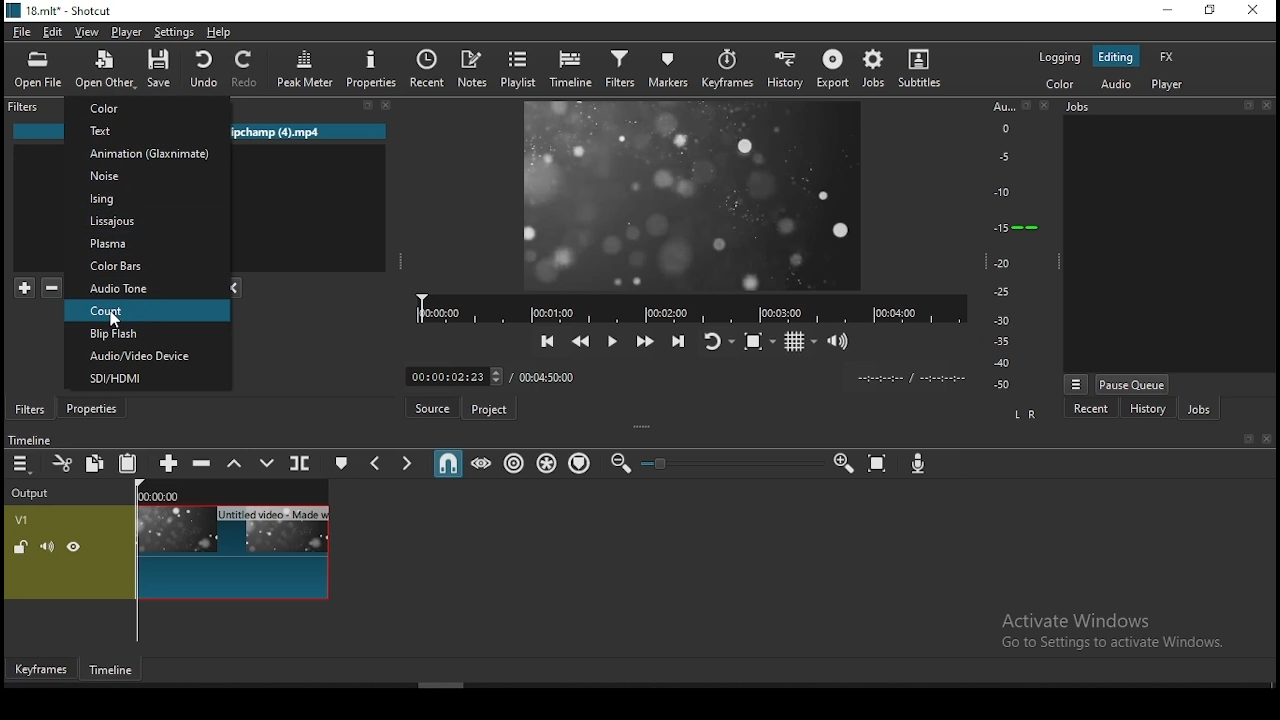 Image resolution: width=1280 pixels, height=720 pixels. I want to click on filters, so click(32, 407).